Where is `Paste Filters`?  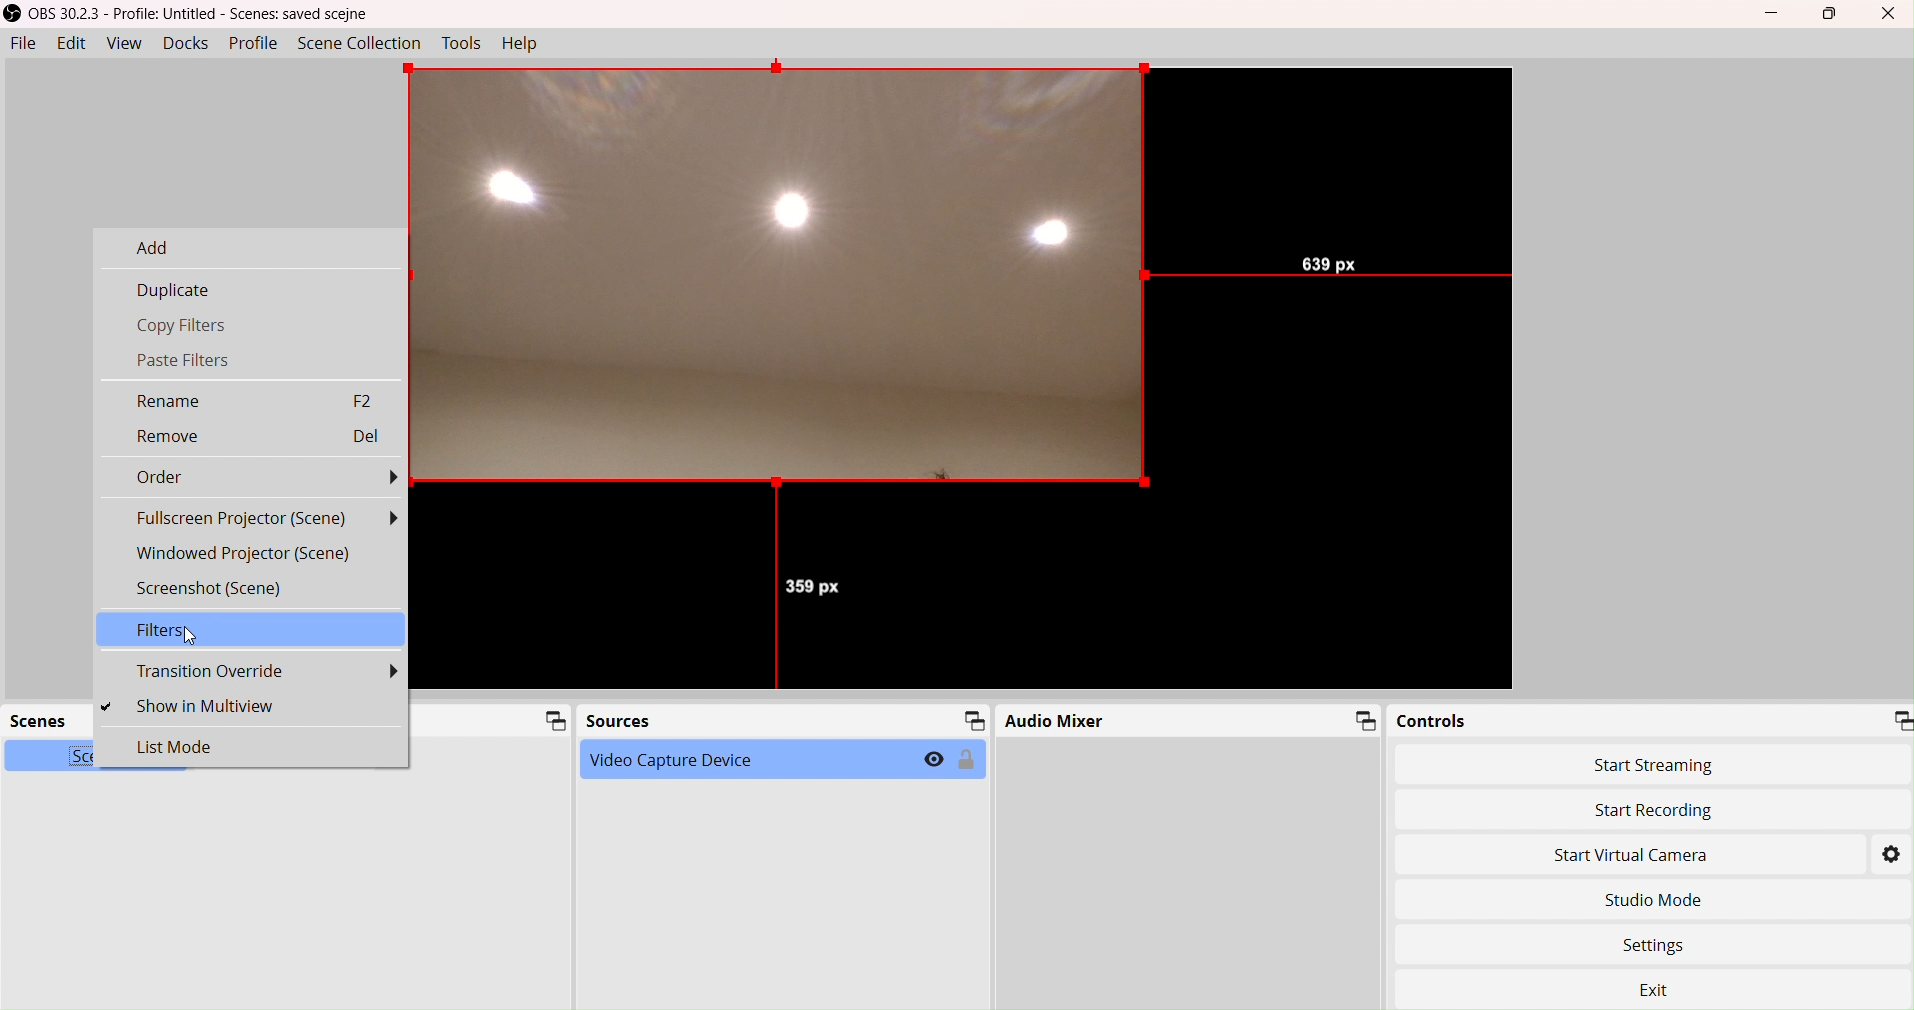
Paste Filters is located at coordinates (174, 359).